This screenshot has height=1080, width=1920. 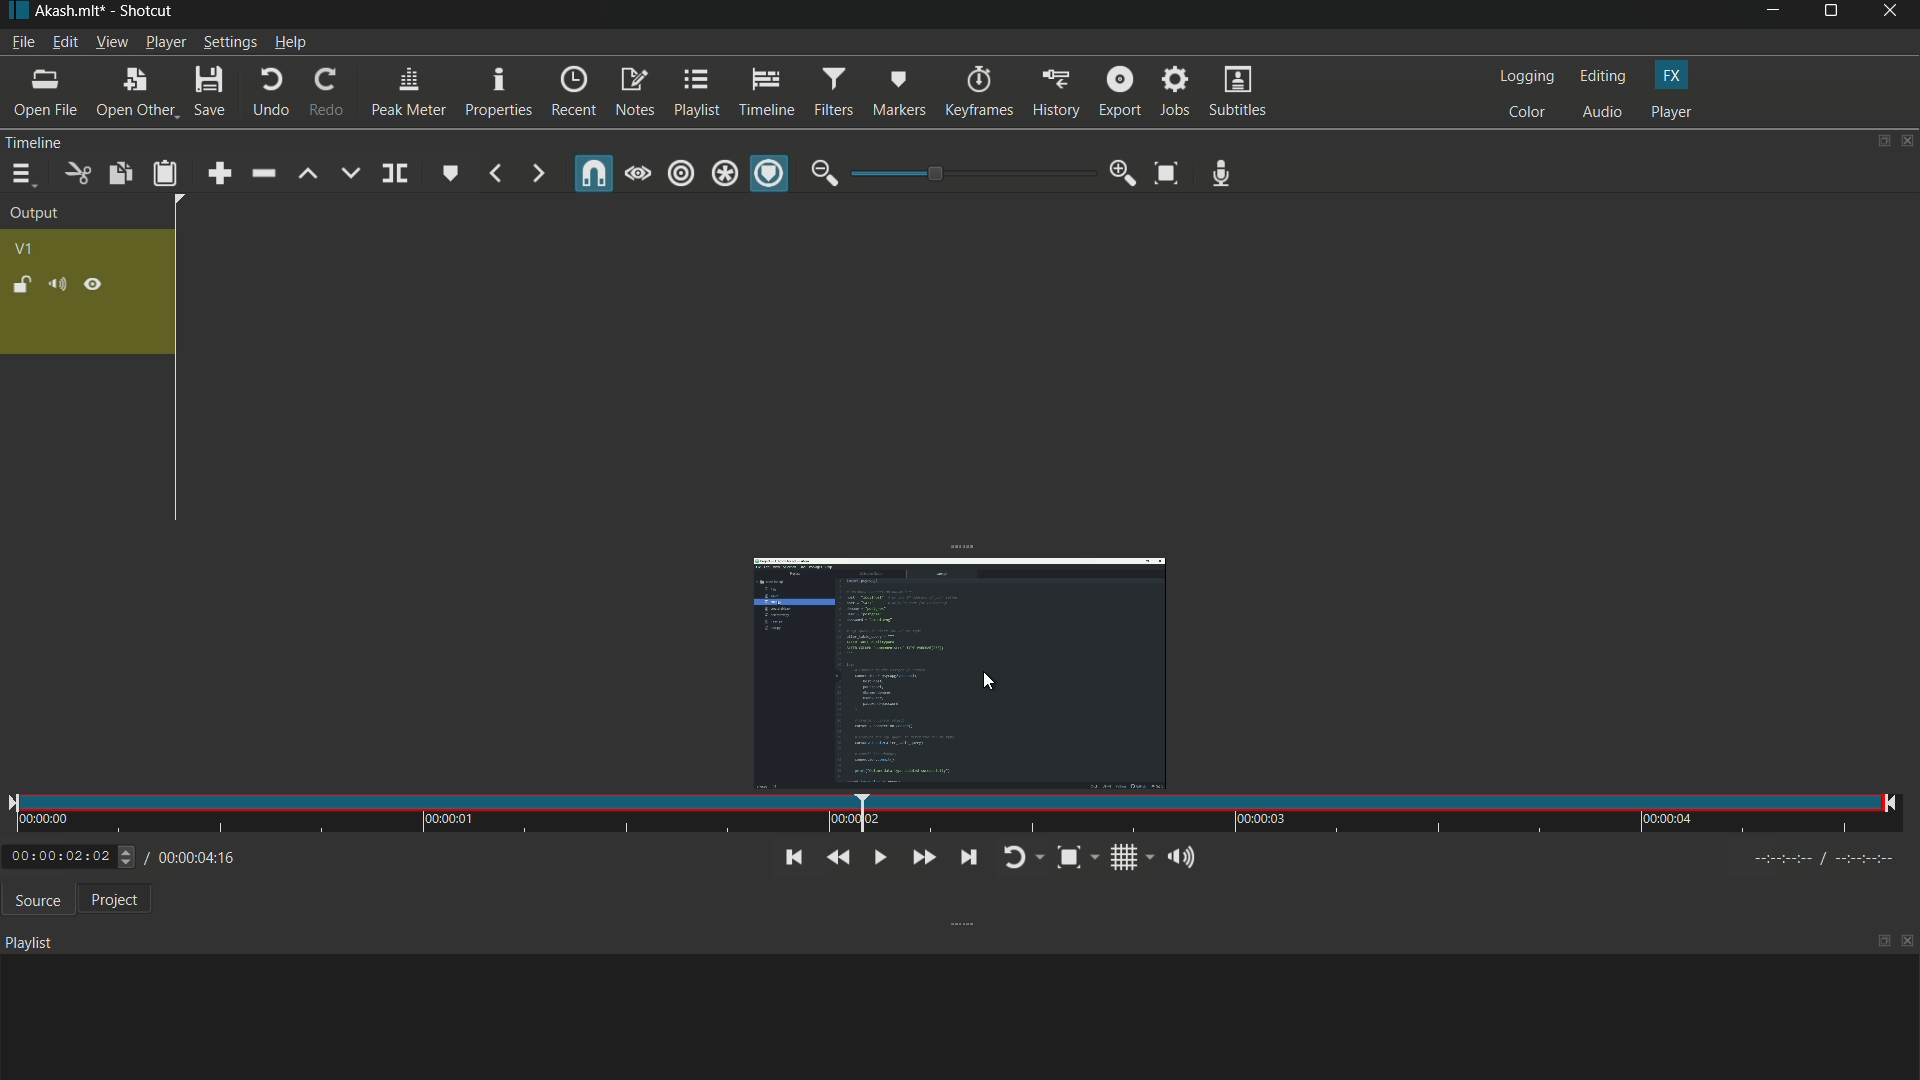 What do you see at coordinates (1883, 941) in the screenshot?
I see `maximize` at bounding box center [1883, 941].